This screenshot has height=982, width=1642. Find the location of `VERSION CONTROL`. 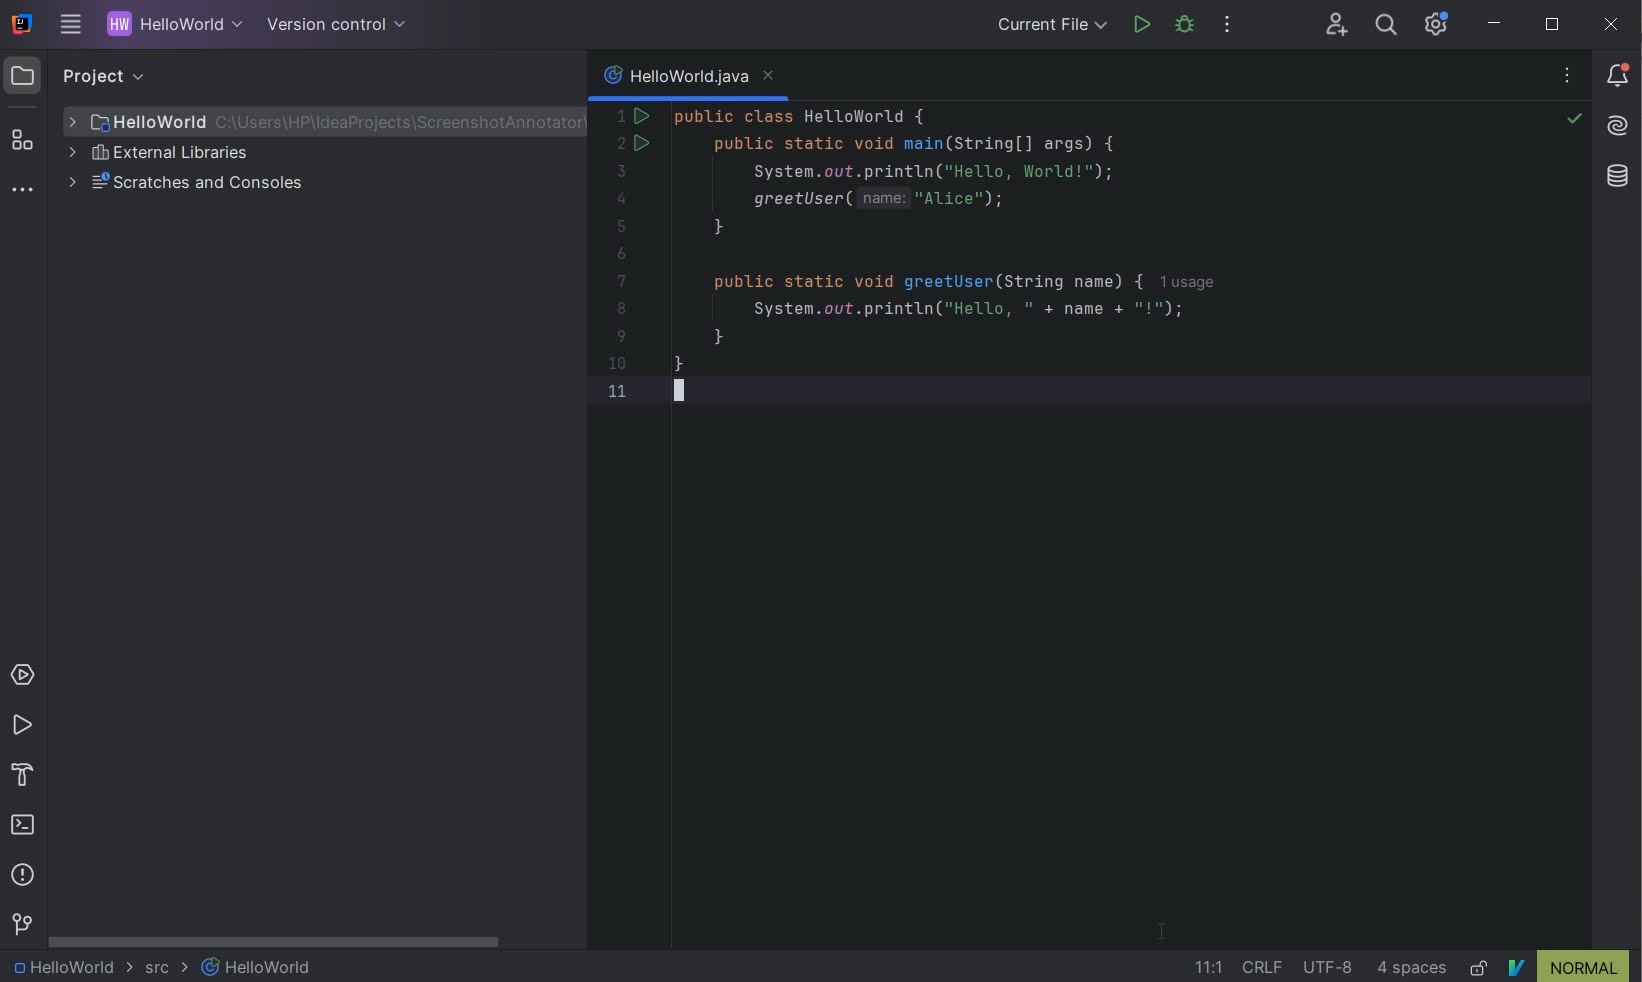

VERSION CONTROL is located at coordinates (21, 924).